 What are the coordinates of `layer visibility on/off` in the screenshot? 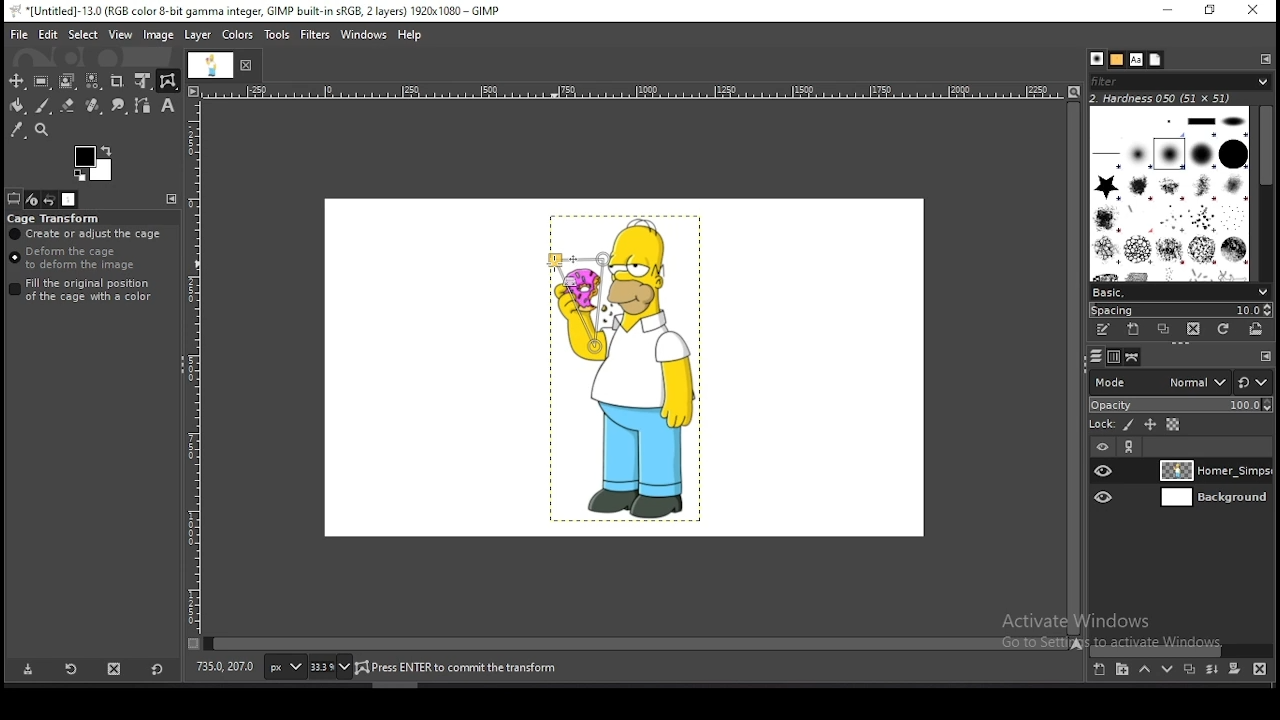 It's located at (1105, 497).